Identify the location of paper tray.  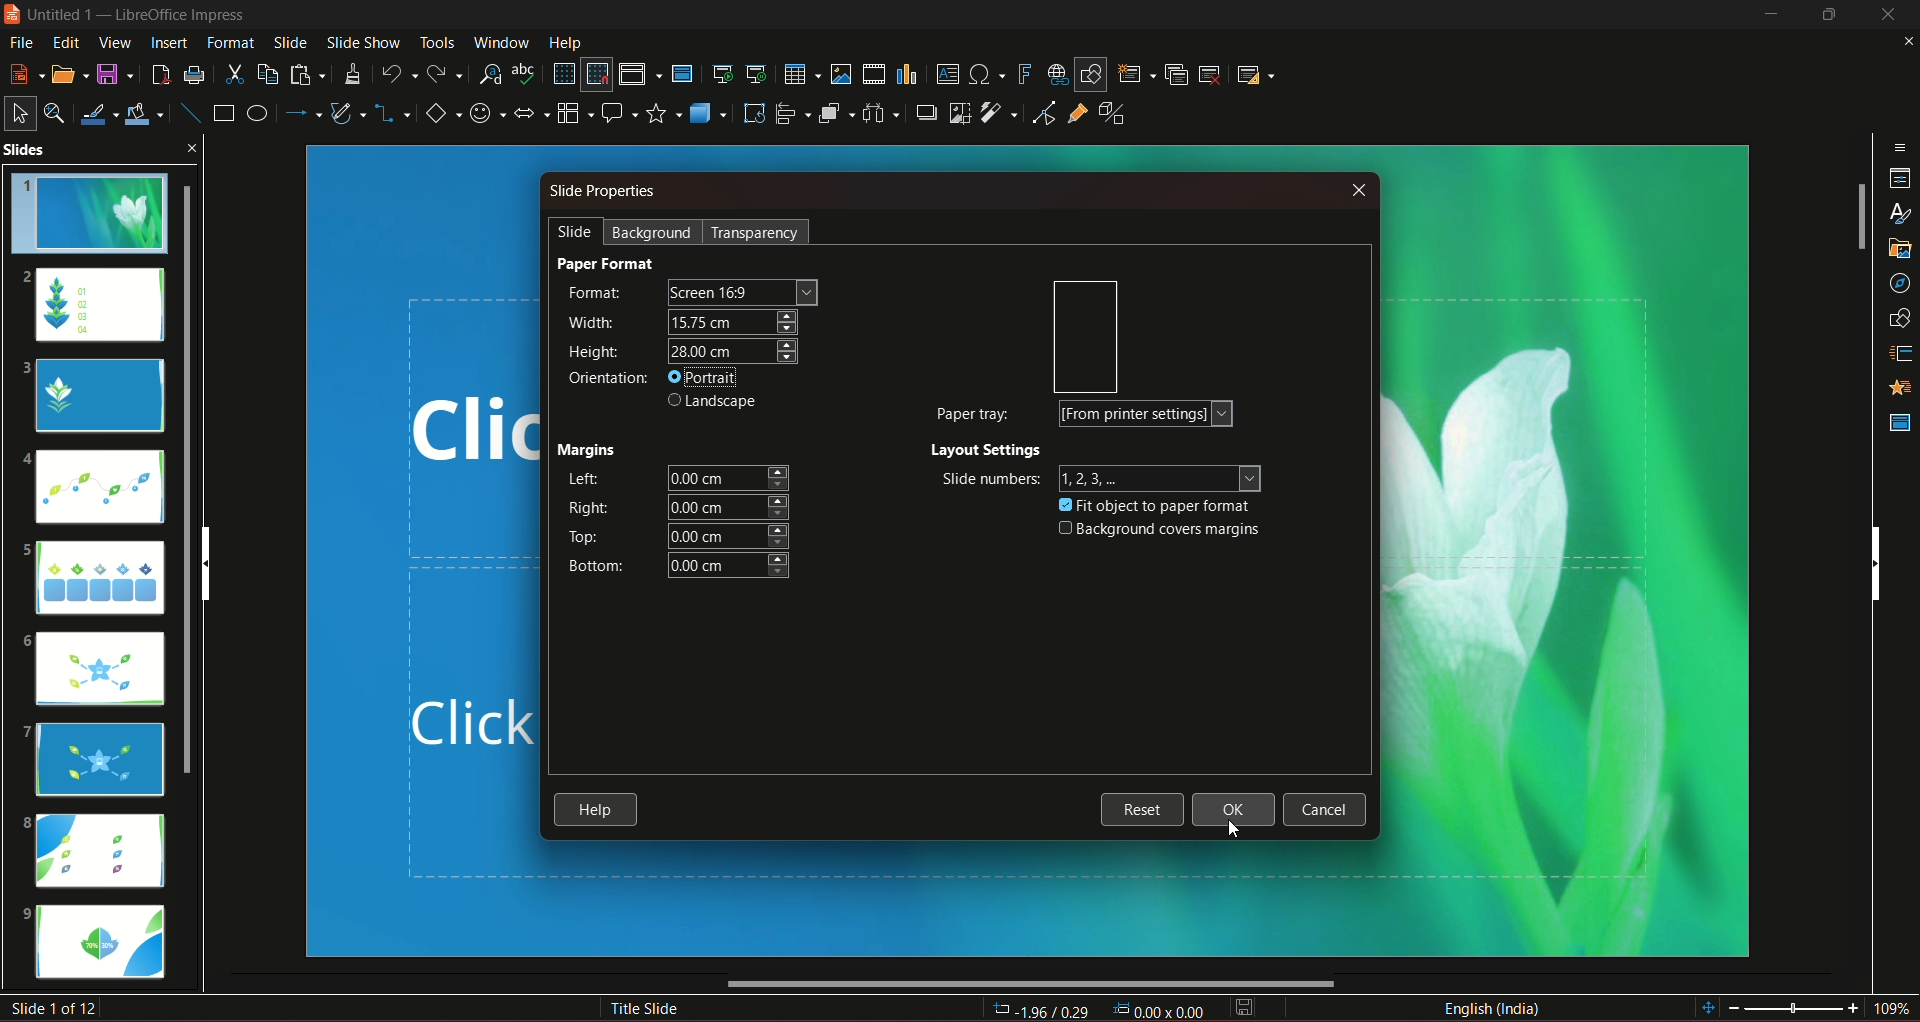
(972, 412).